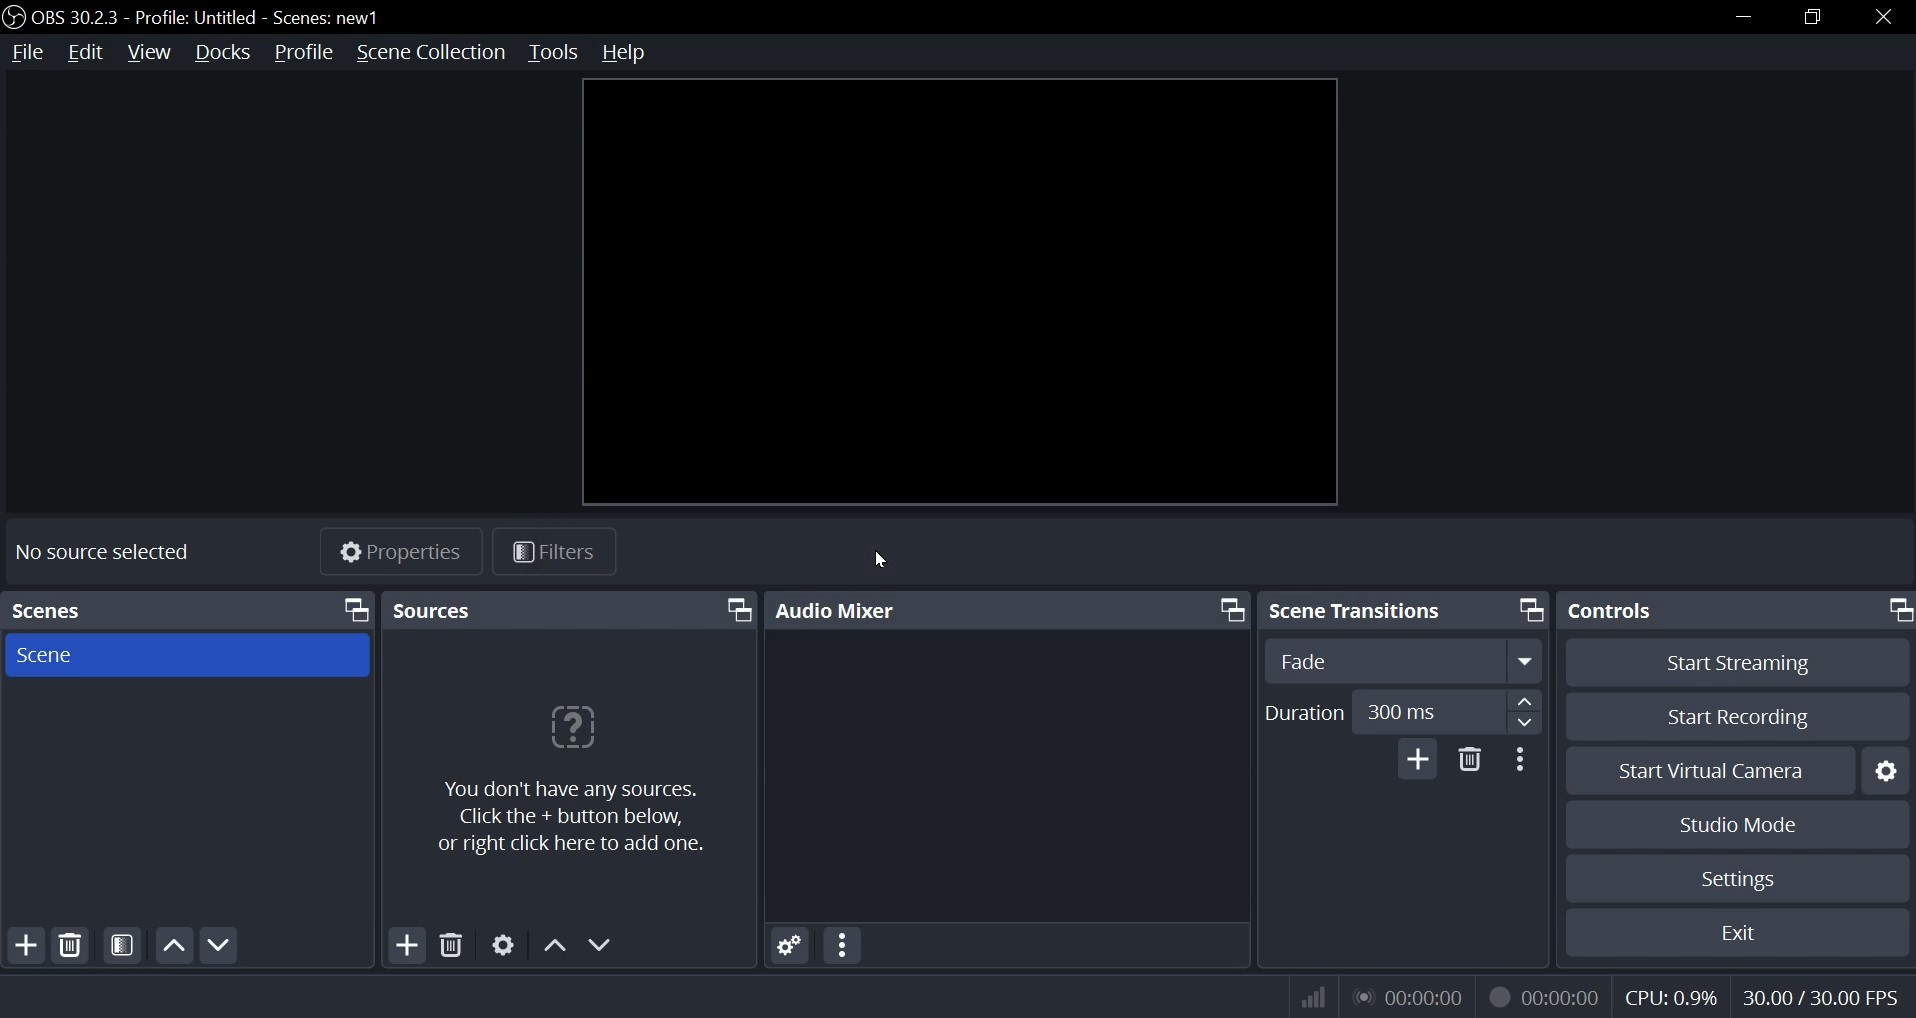 This screenshot has width=1916, height=1018. I want to click on more, so click(1524, 759).